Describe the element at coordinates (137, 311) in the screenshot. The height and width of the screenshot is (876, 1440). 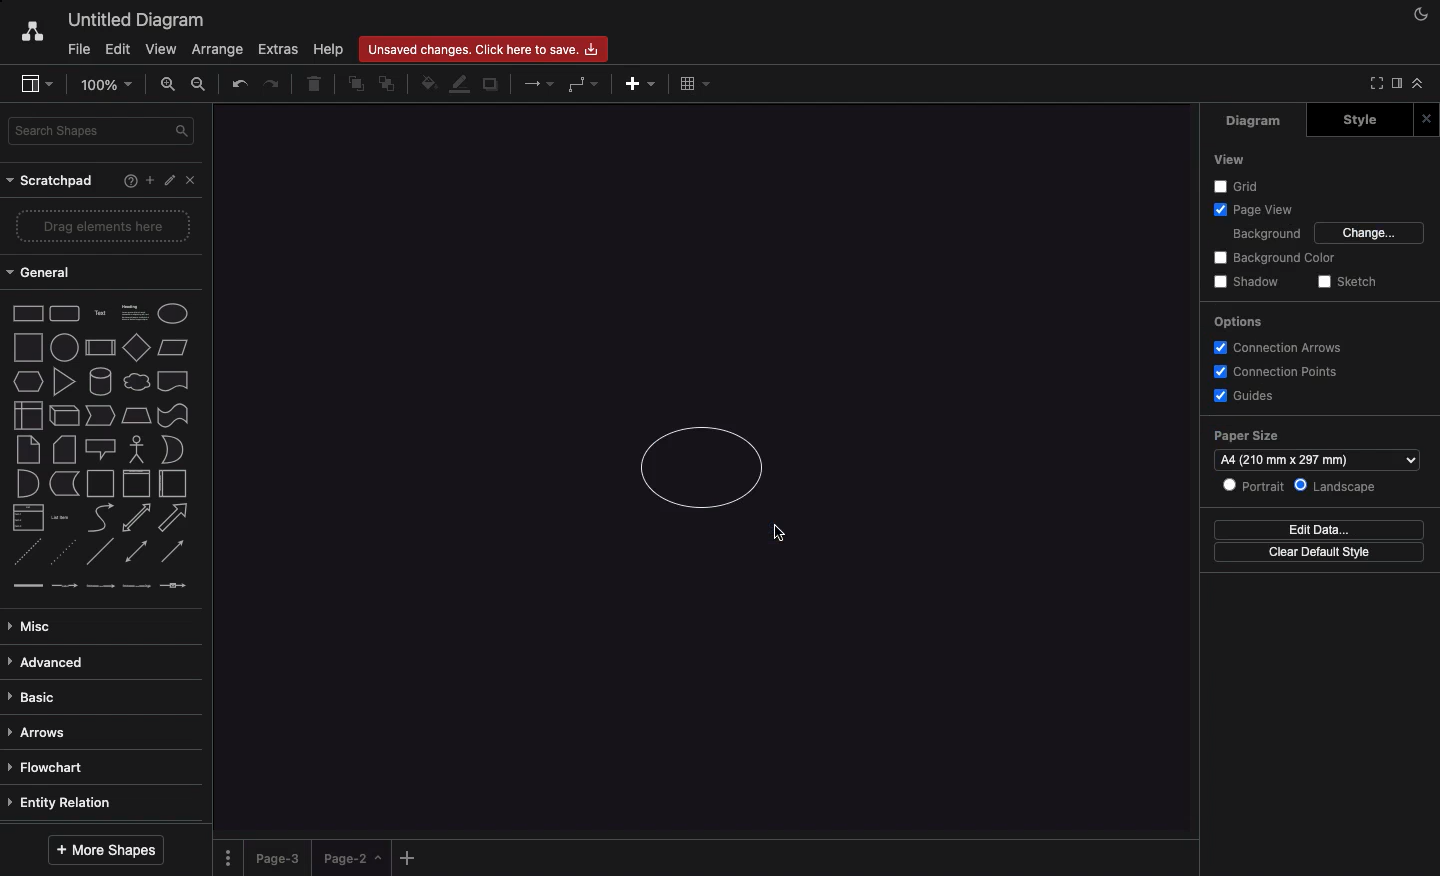
I see `Heading` at that location.